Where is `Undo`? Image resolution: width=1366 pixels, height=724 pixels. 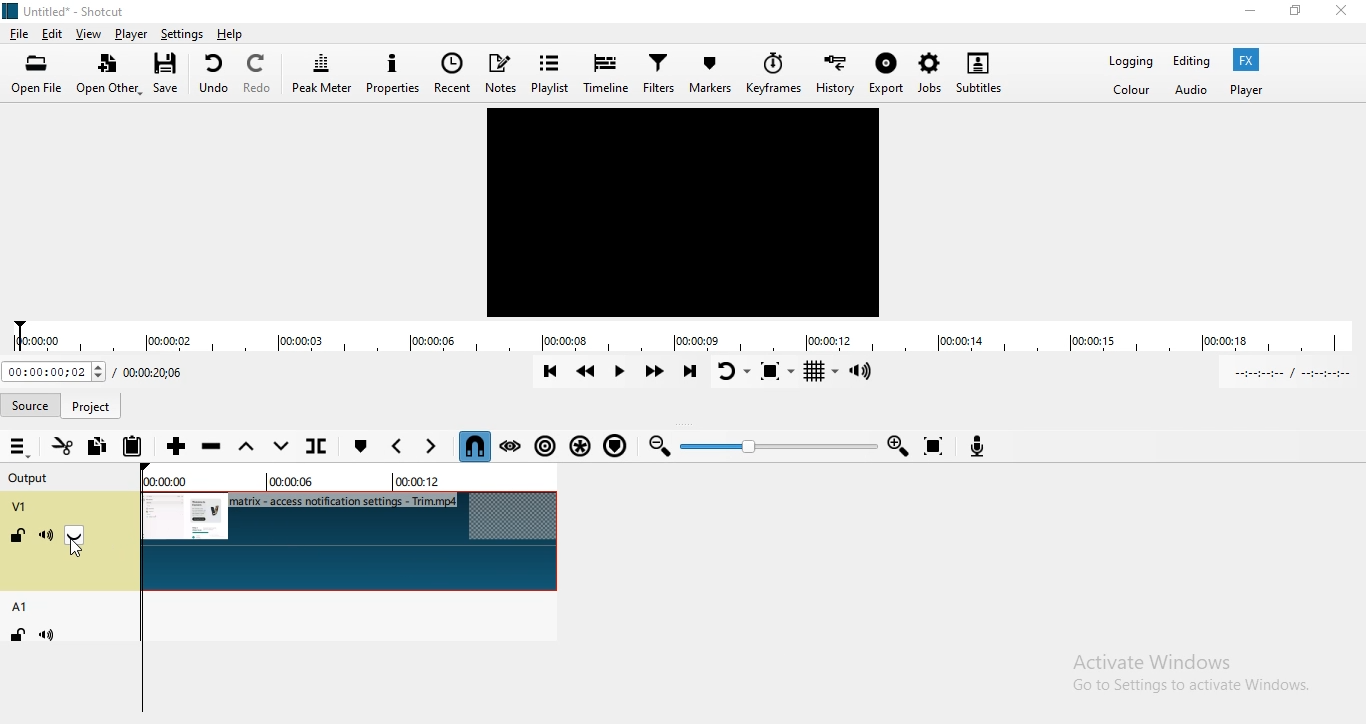
Undo is located at coordinates (213, 73).